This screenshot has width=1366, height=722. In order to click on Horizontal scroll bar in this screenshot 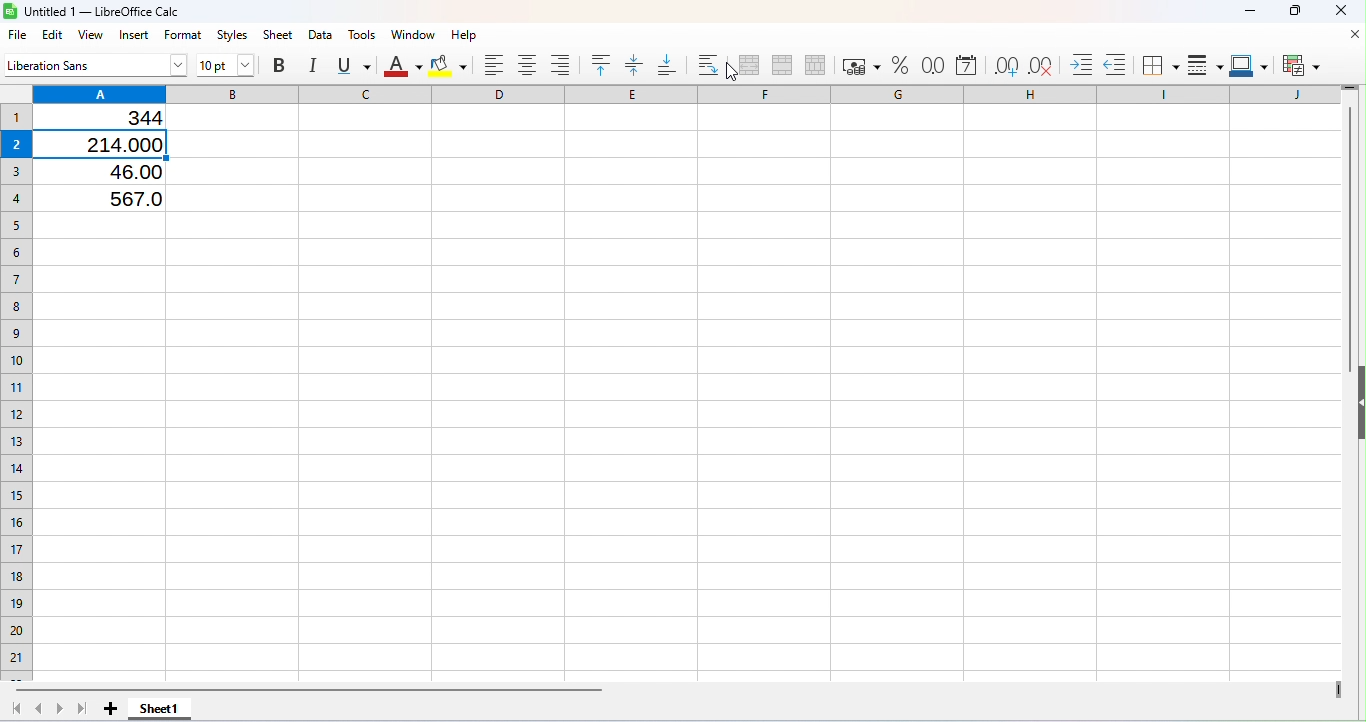, I will do `click(673, 689)`.